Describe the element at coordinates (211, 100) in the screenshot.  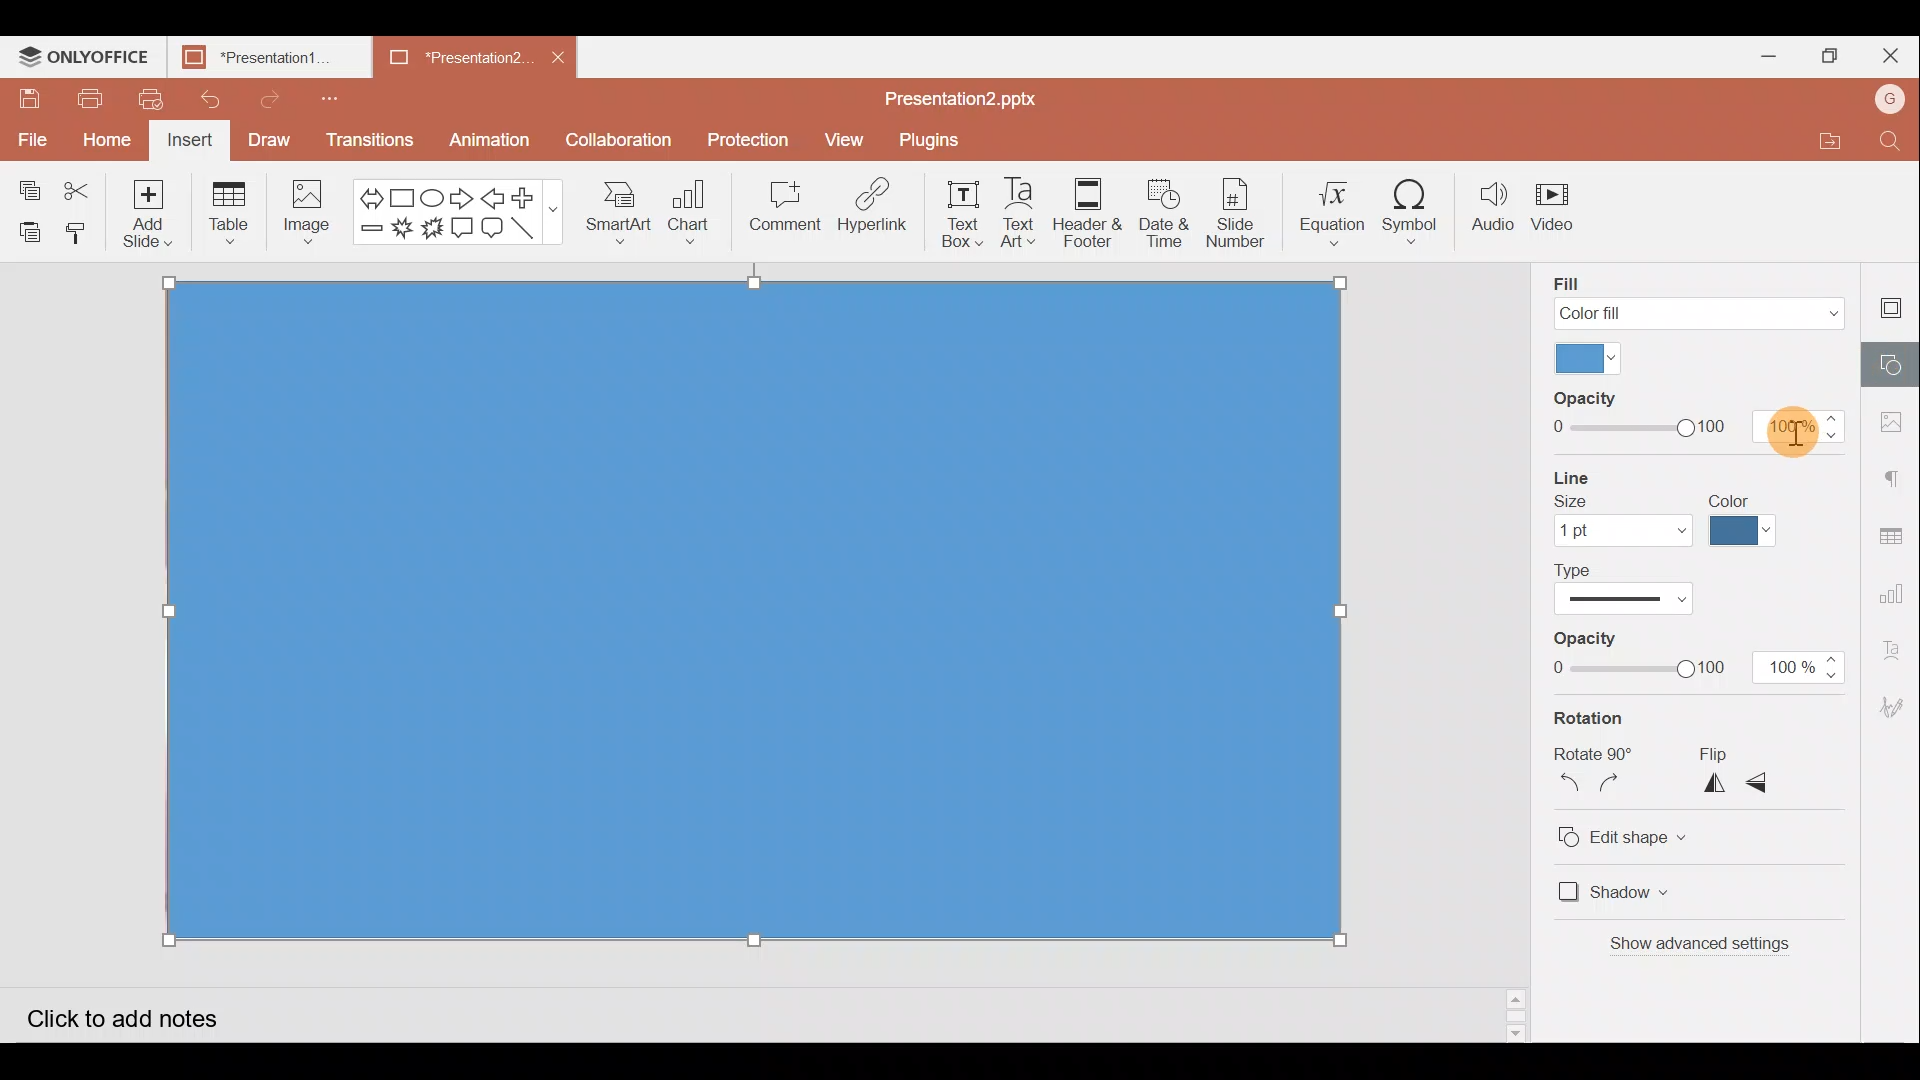
I see `Undo` at that location.